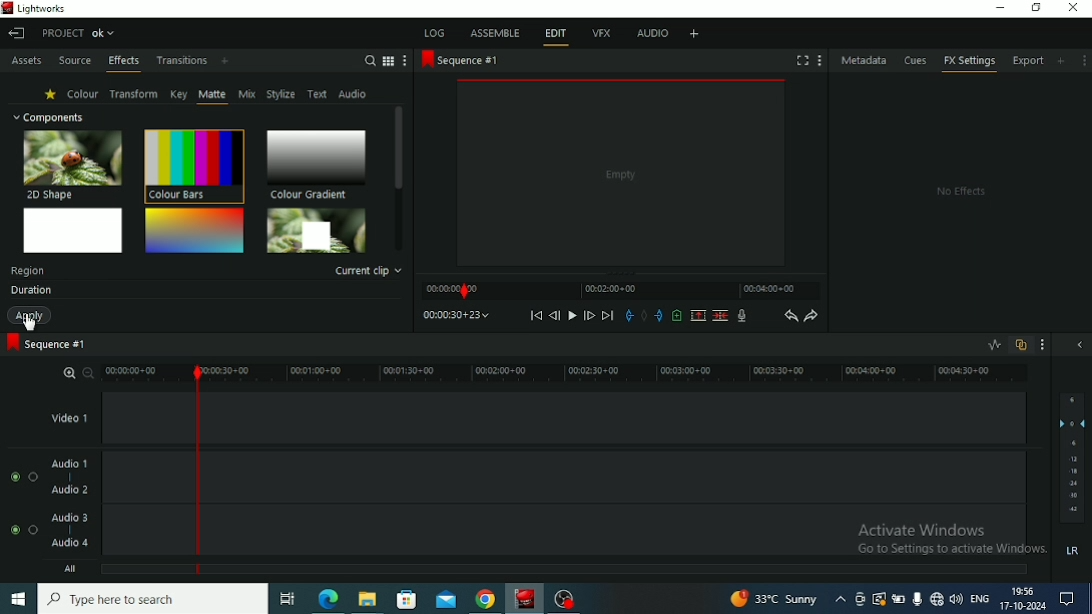 This screenshot has width=1092, height=614. Describe the element at coordinates (566, 598) in the screenshot. I see `App` at that location.